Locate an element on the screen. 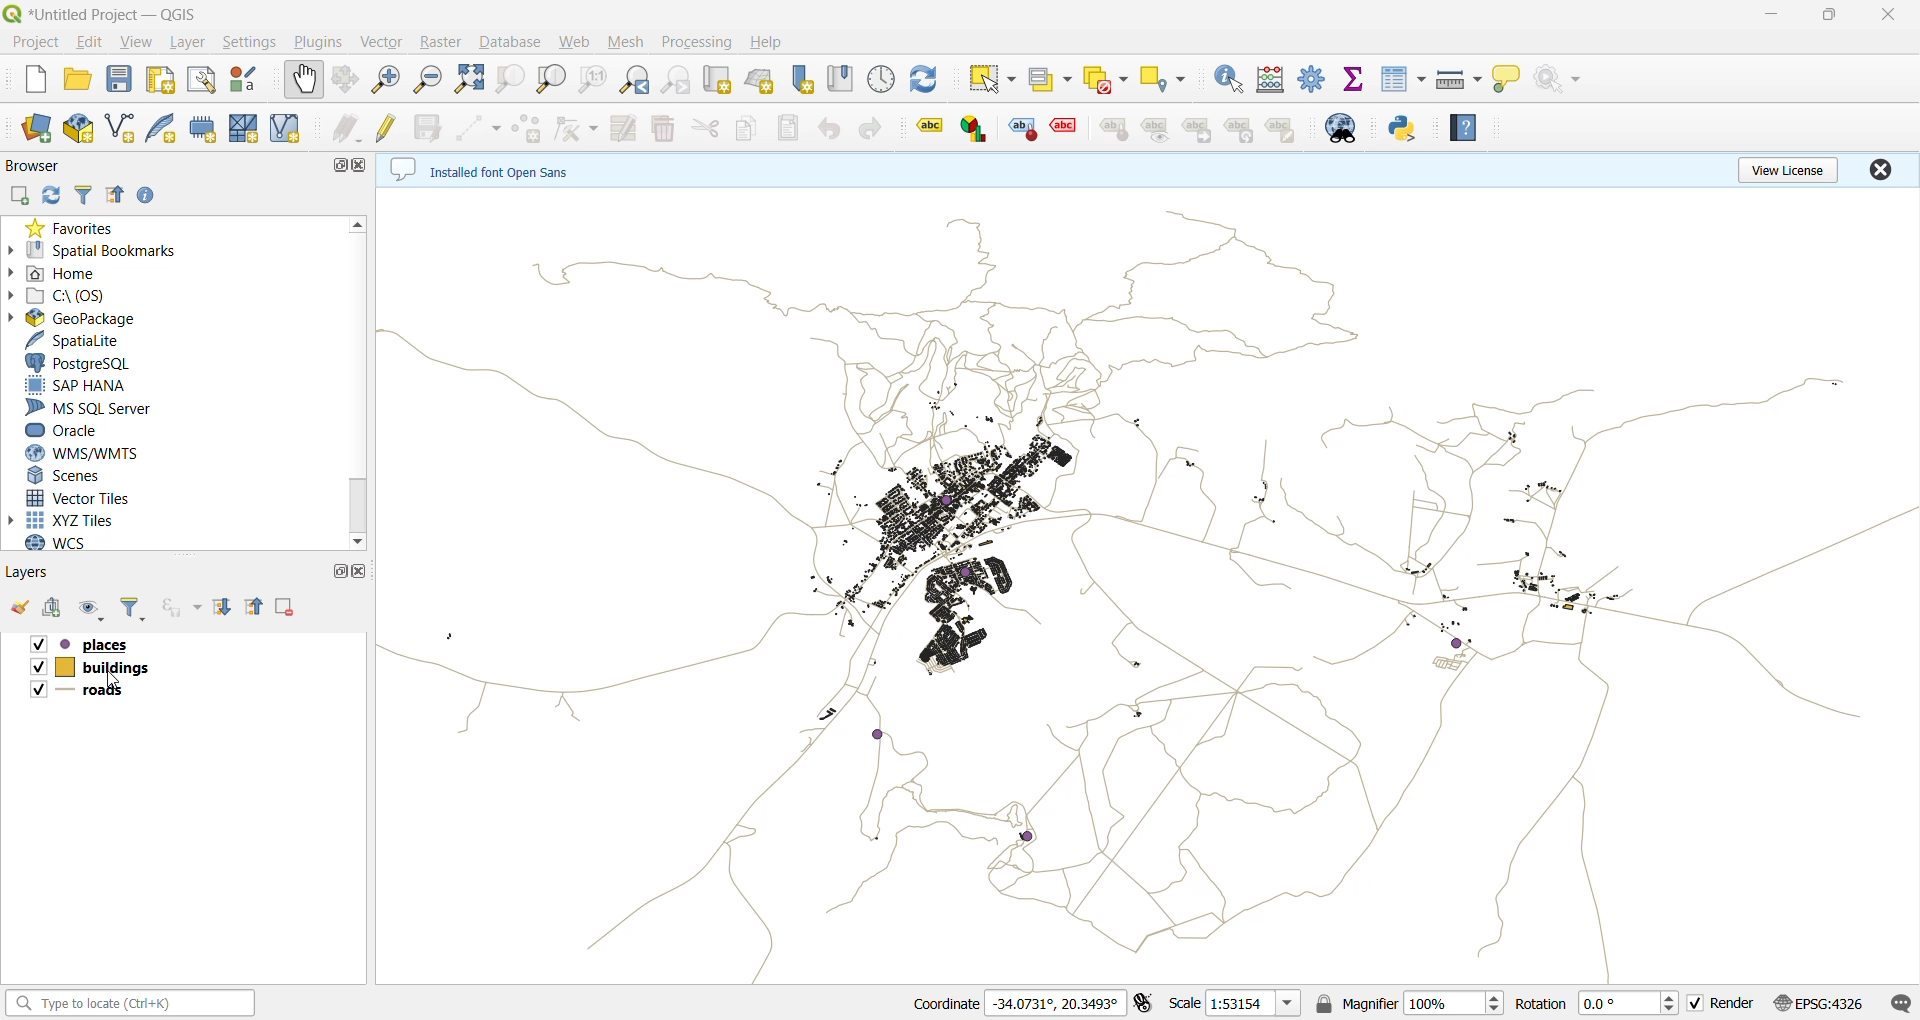 The image size is (1920, 1020). buildings is located at coordinates (109, 667).